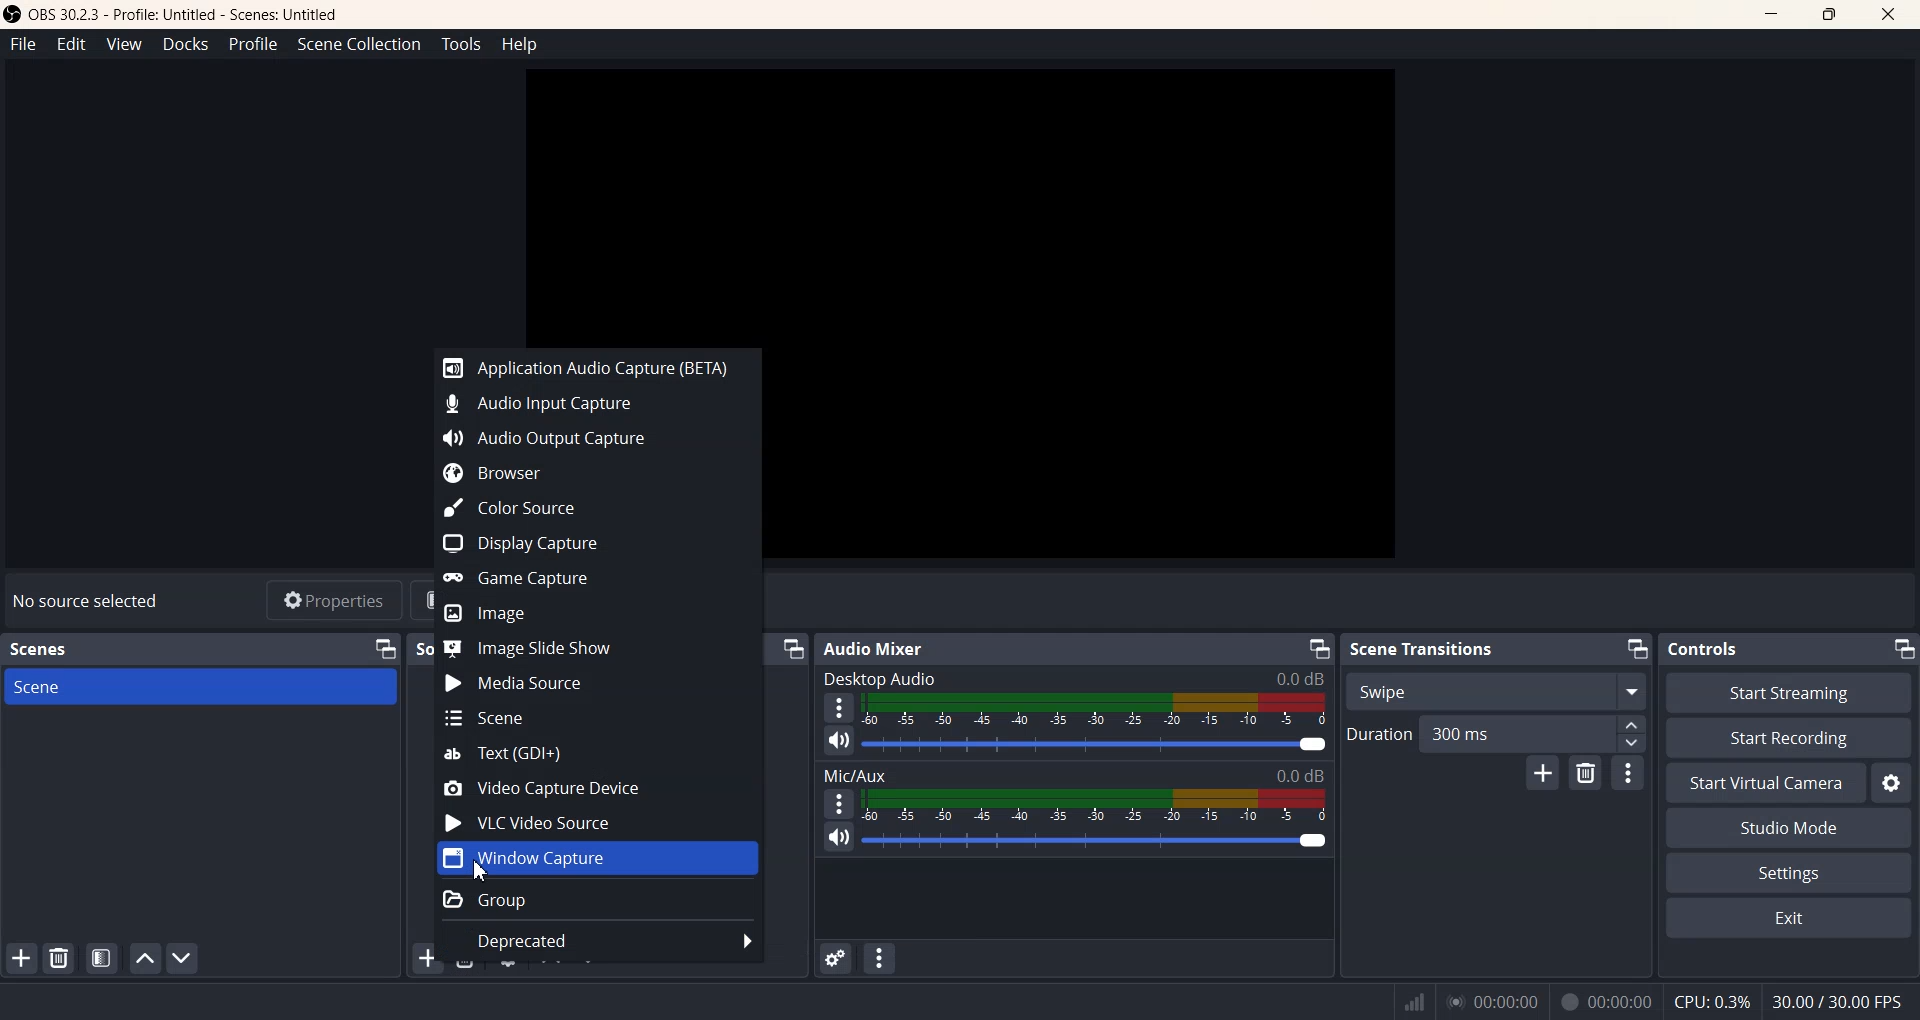 The width and height of the screenshot is (1920, 1020). Describe the element at coordinates (1497, 690) in the screenshot. I see `Swipe` at that location.